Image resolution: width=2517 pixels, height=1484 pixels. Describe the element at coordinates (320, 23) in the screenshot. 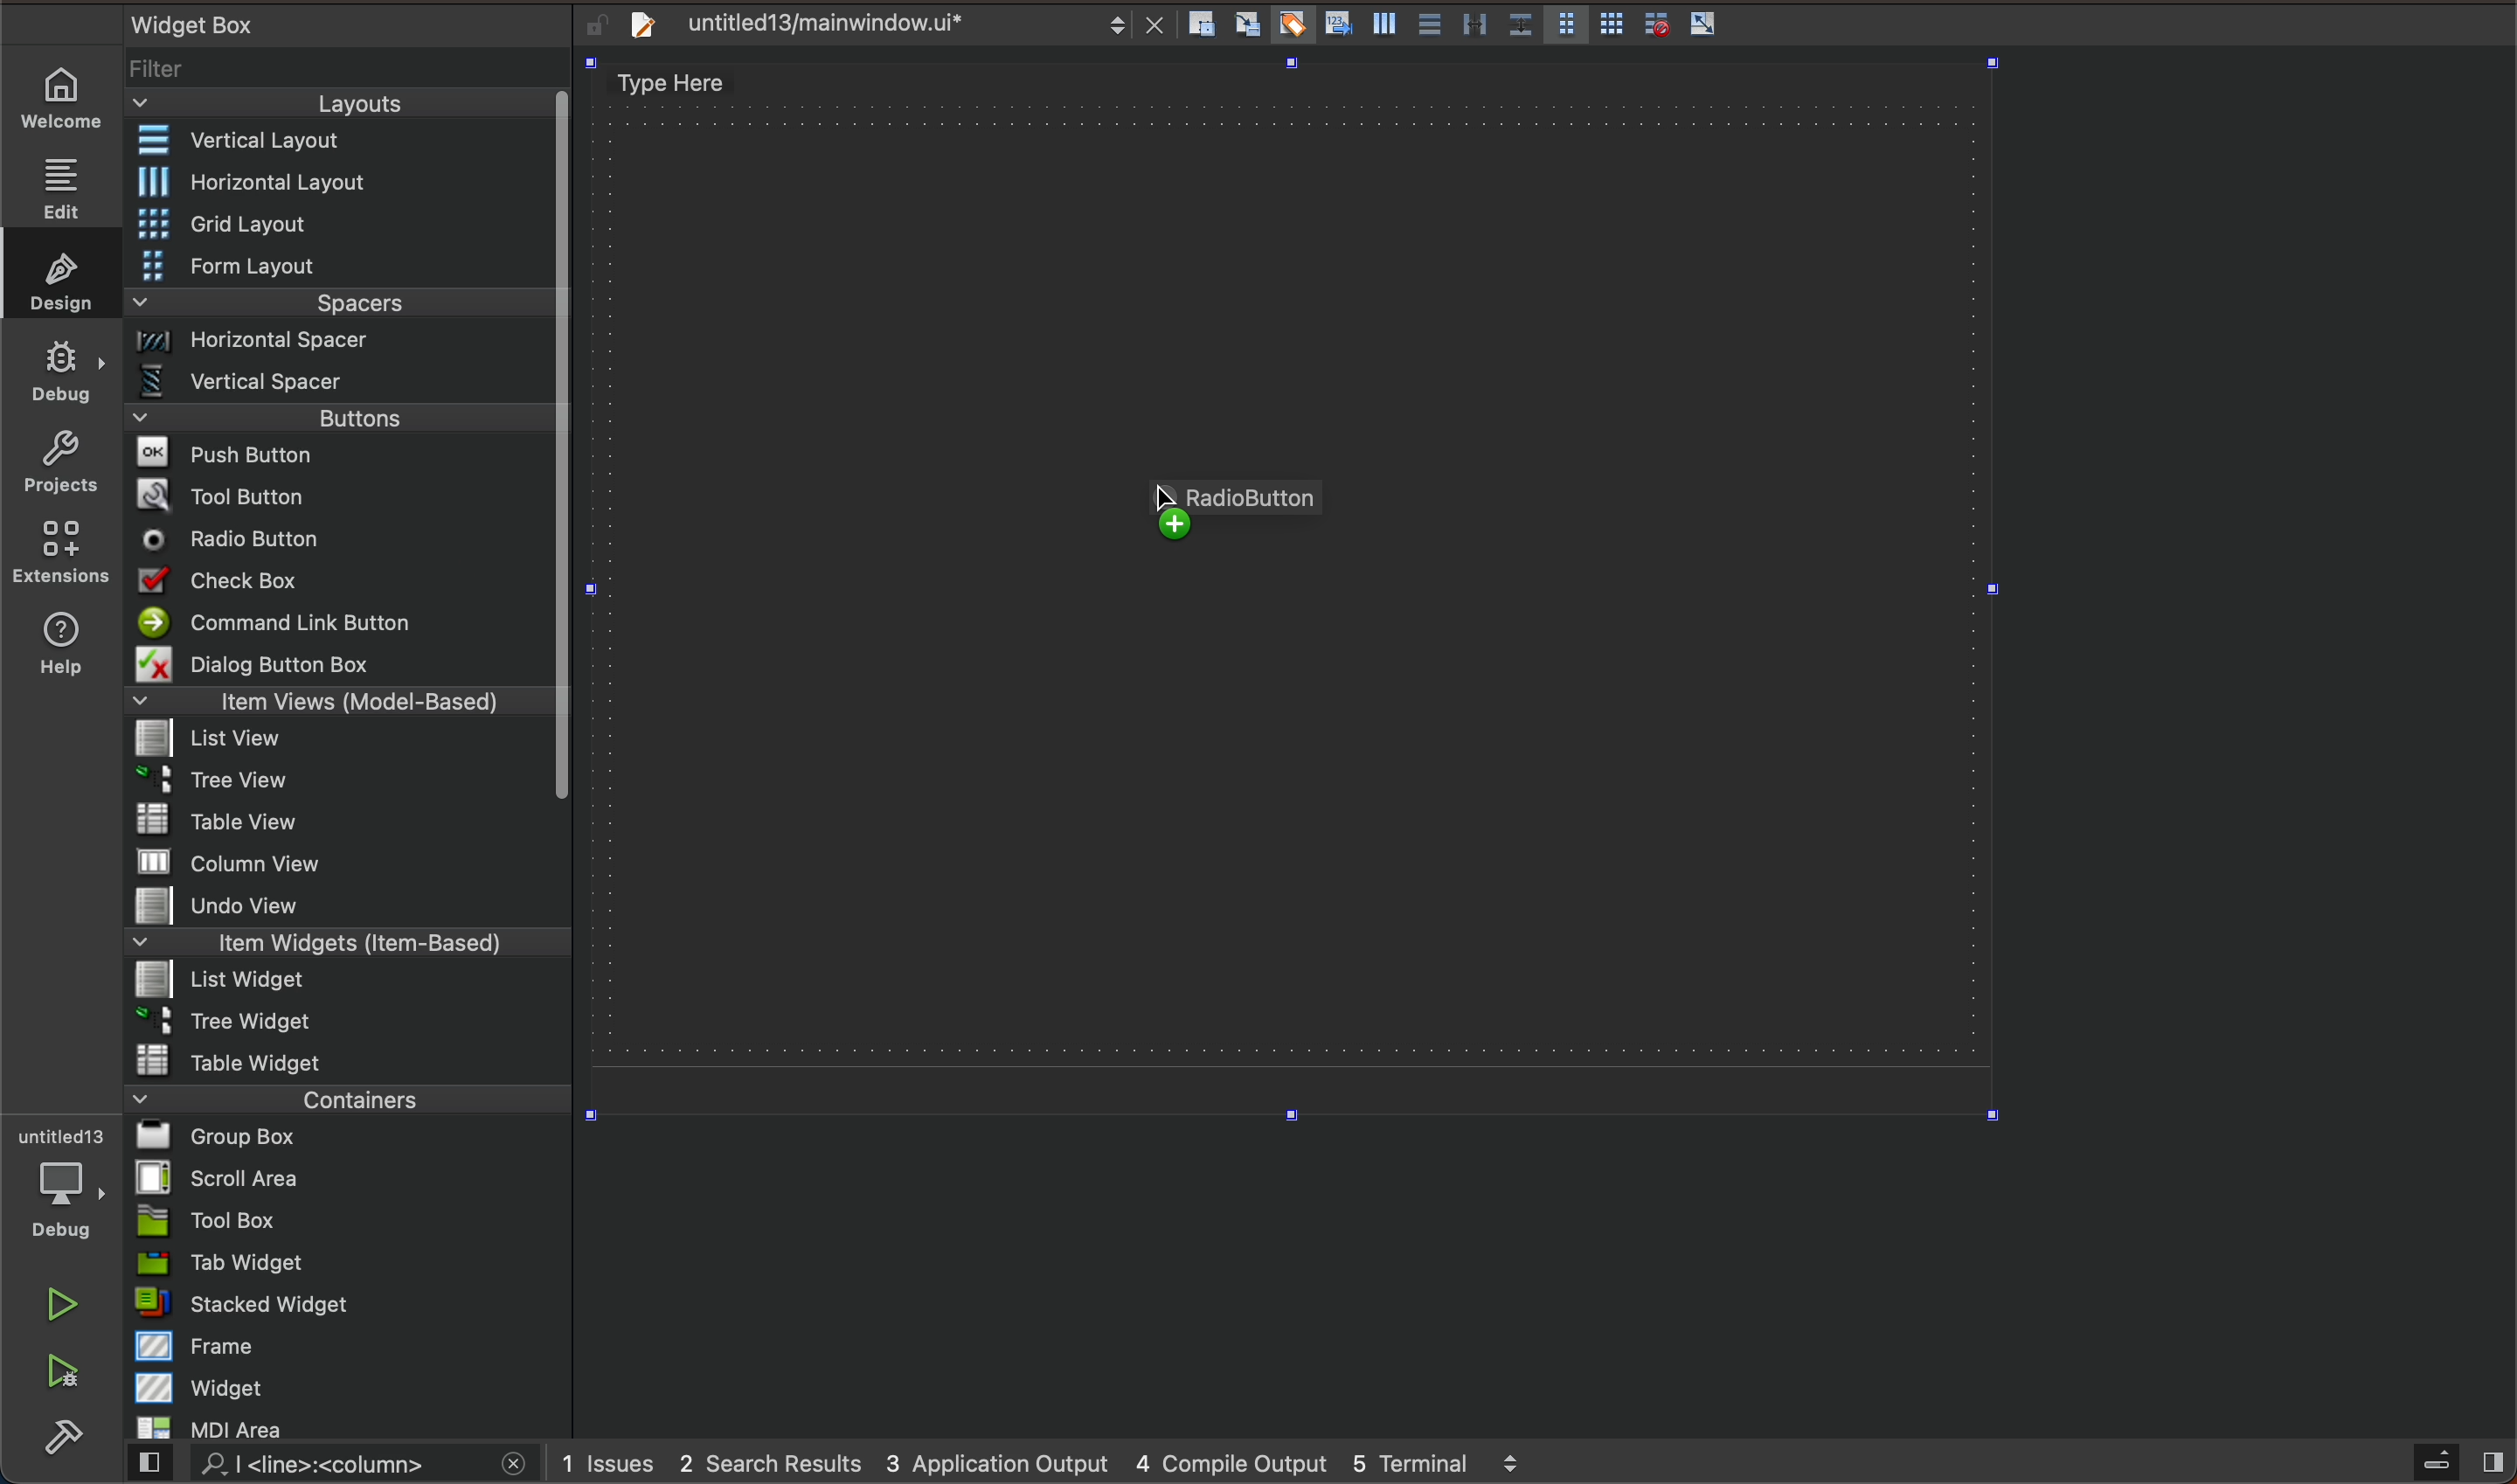

I see `widget box` at that location.